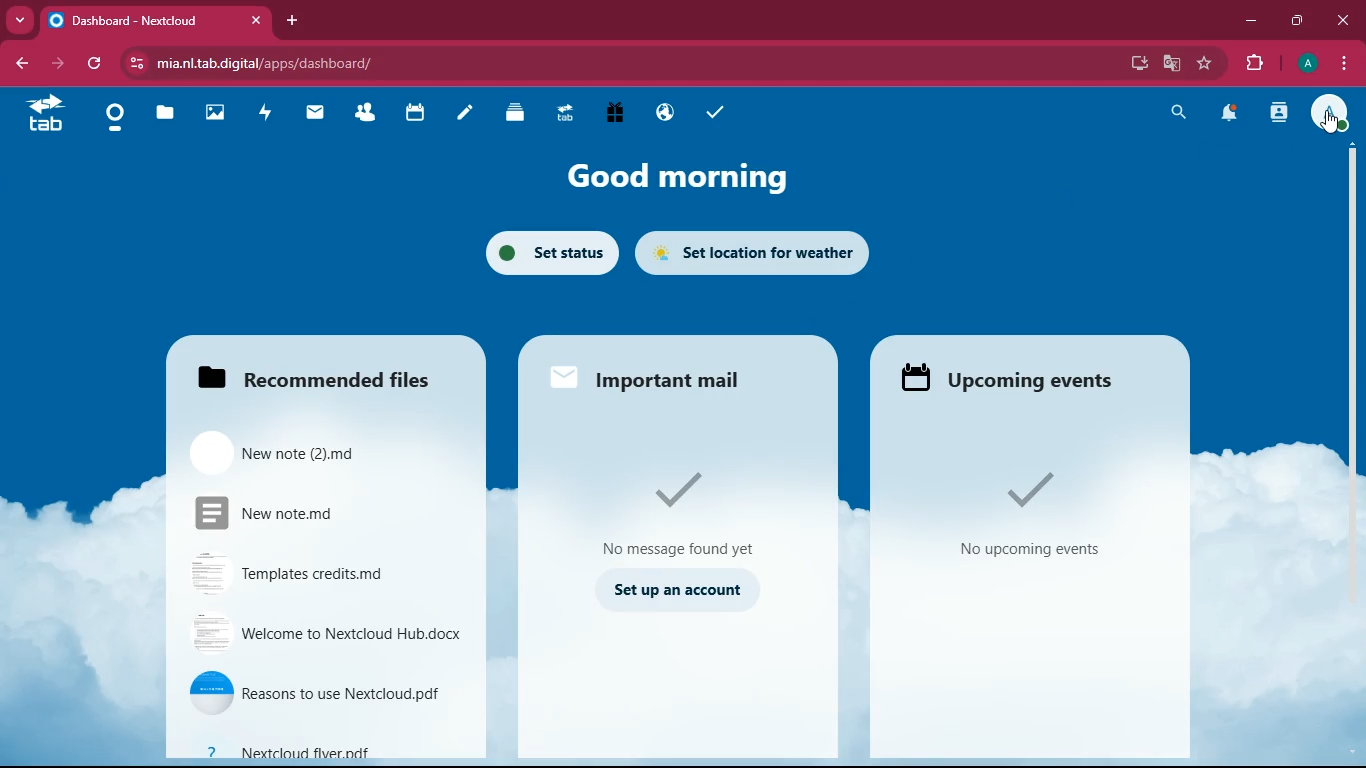  I want to click on mail, so click(316, 114).